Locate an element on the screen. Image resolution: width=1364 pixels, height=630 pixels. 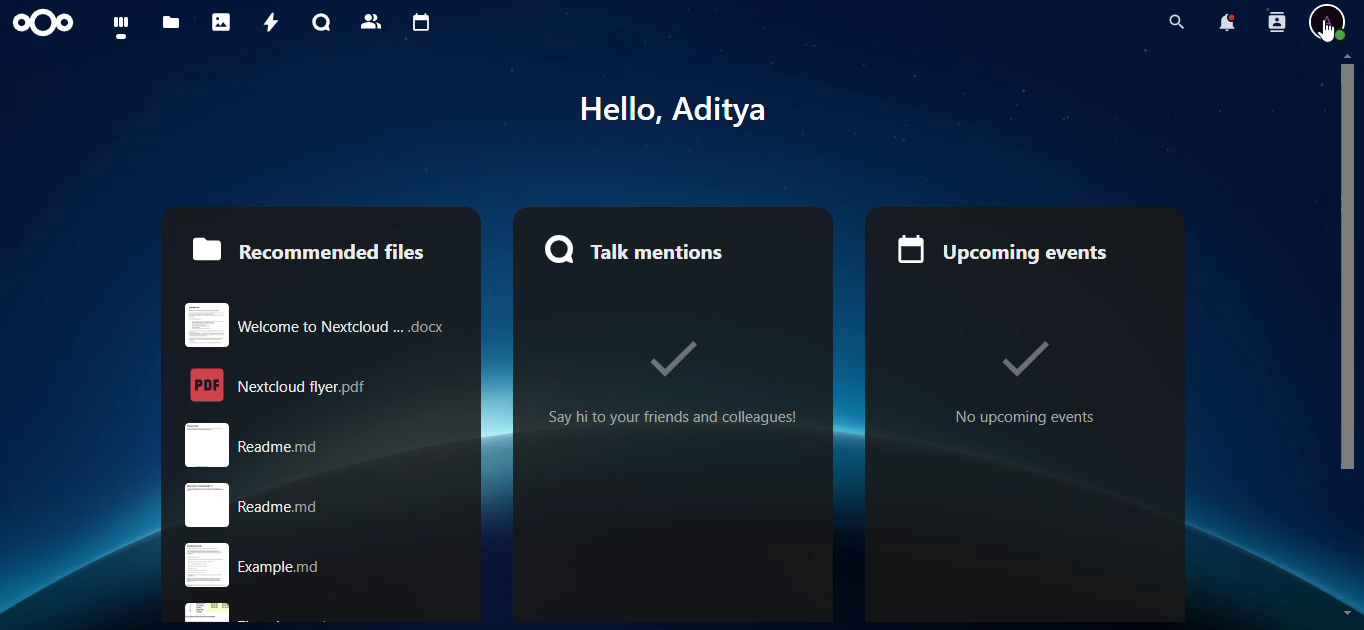
files is located at coordinates (172, 23).